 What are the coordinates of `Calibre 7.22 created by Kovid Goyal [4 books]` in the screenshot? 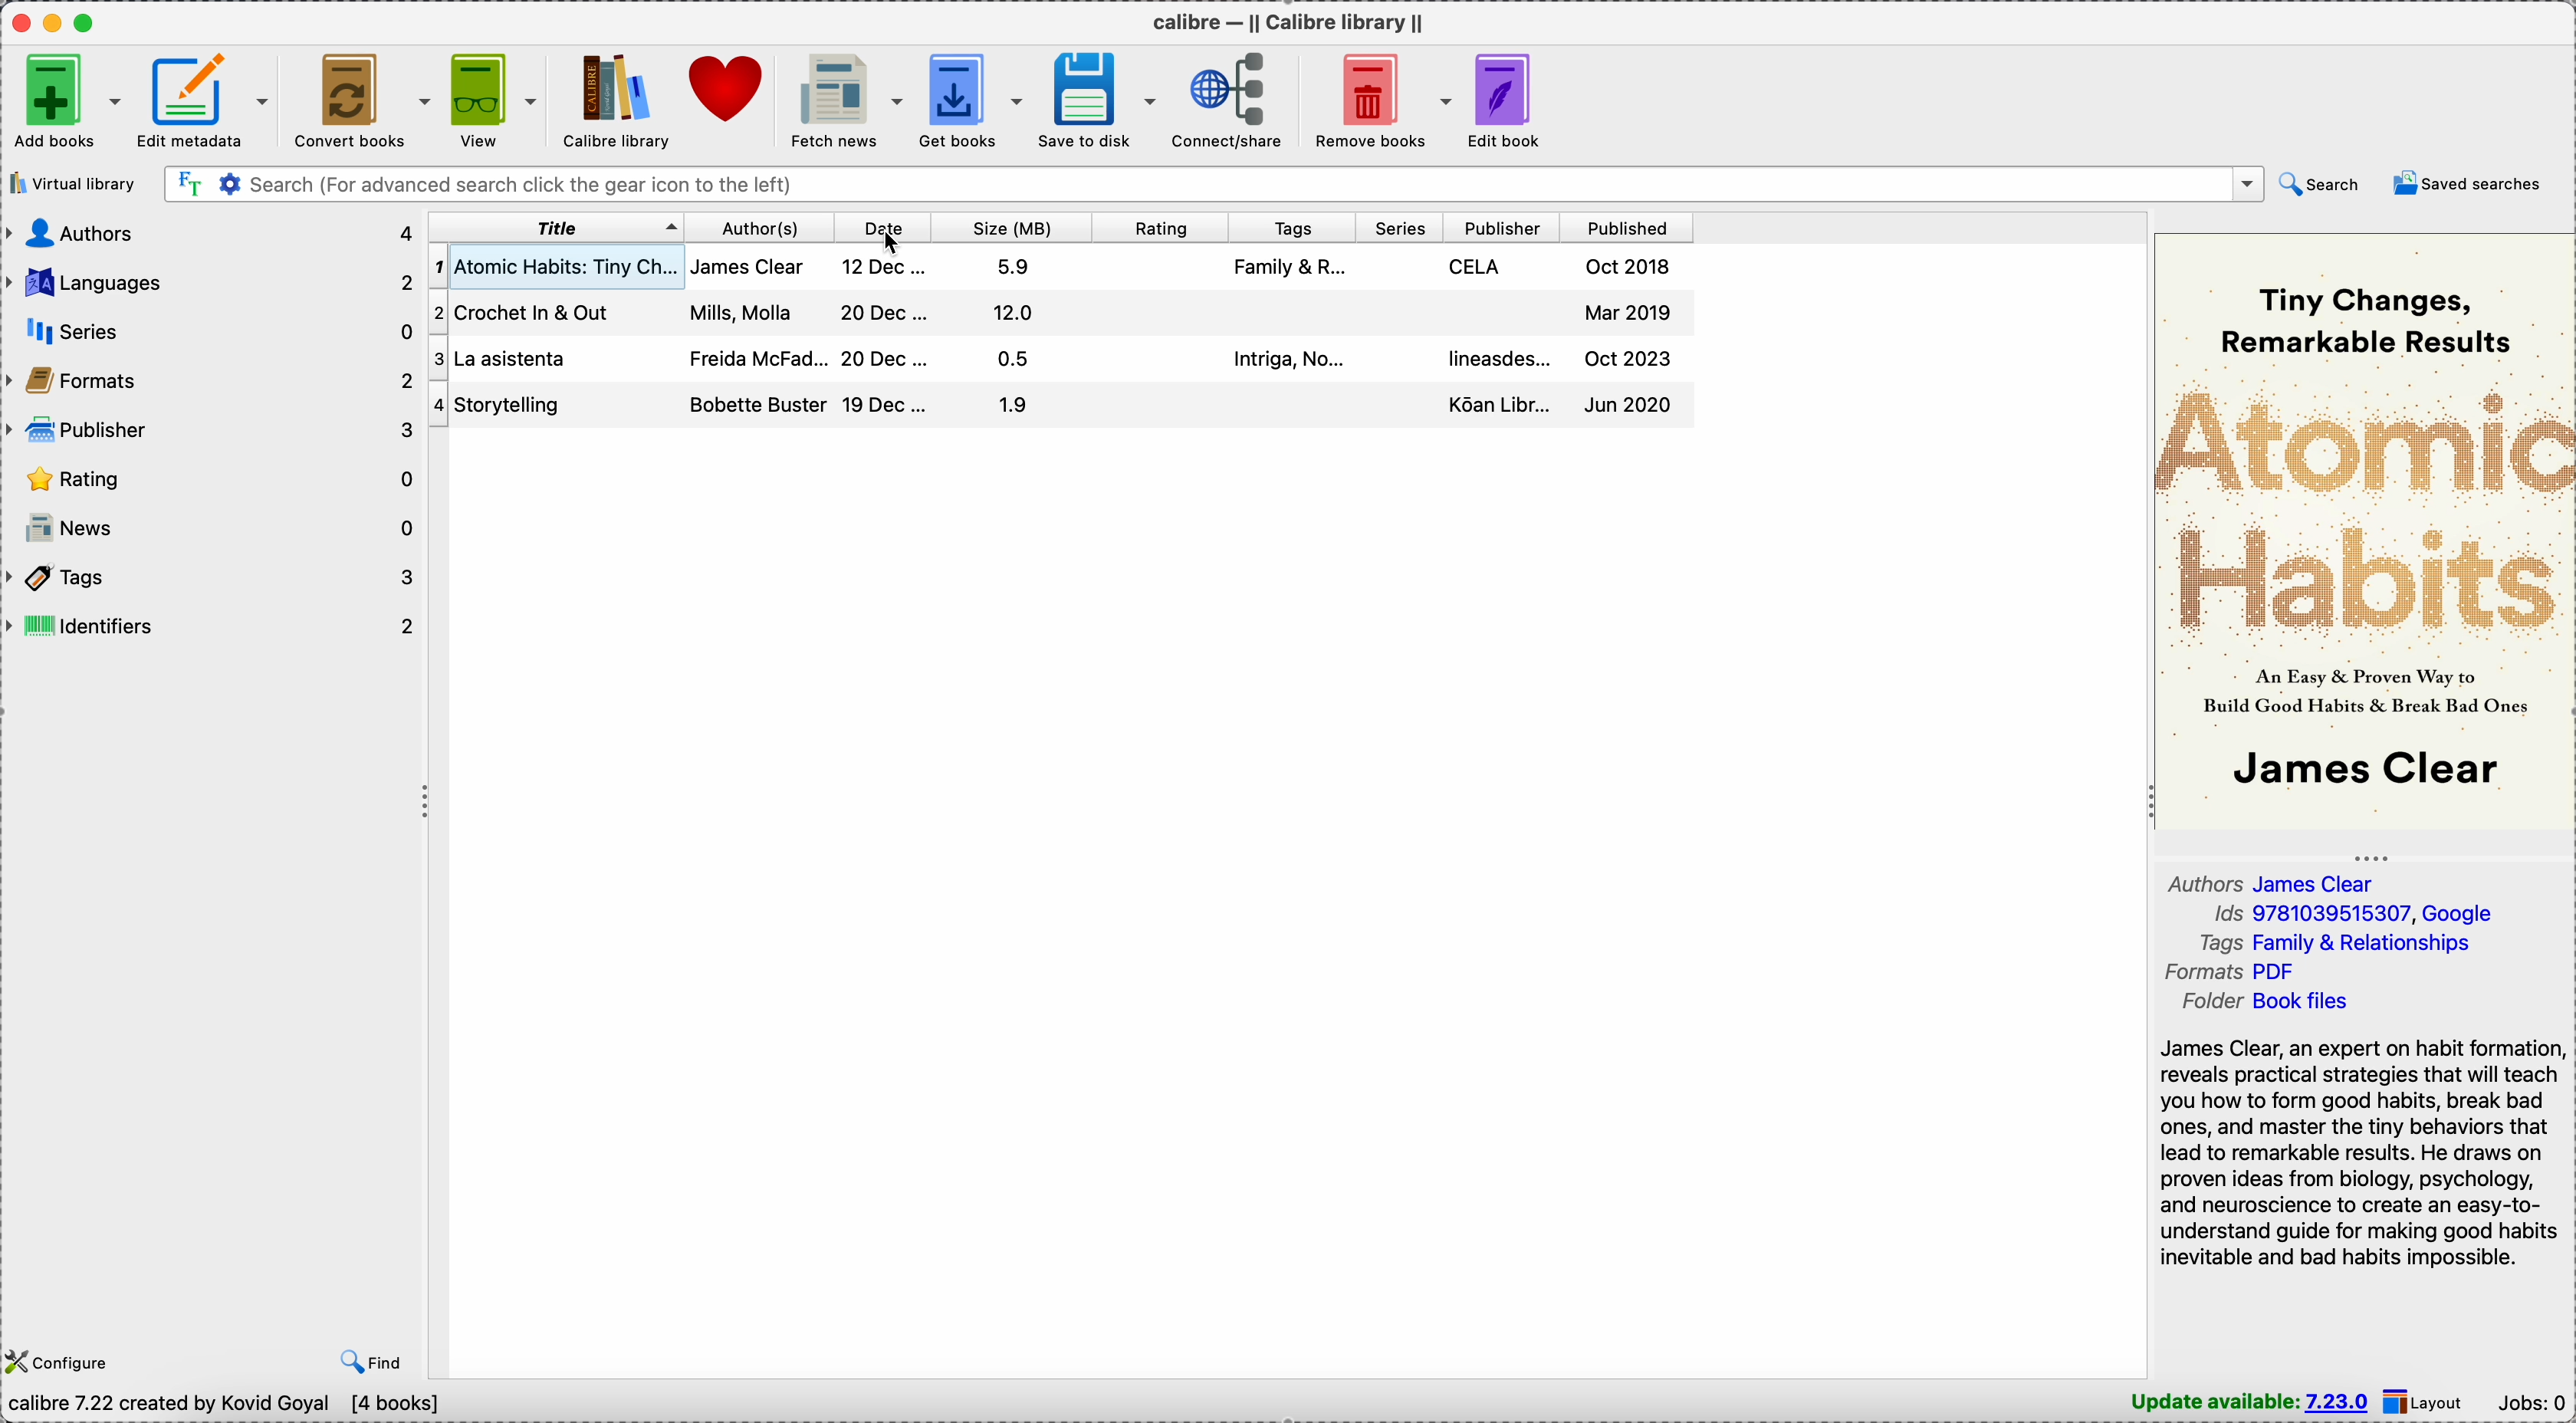 It's located at (227, 1405).